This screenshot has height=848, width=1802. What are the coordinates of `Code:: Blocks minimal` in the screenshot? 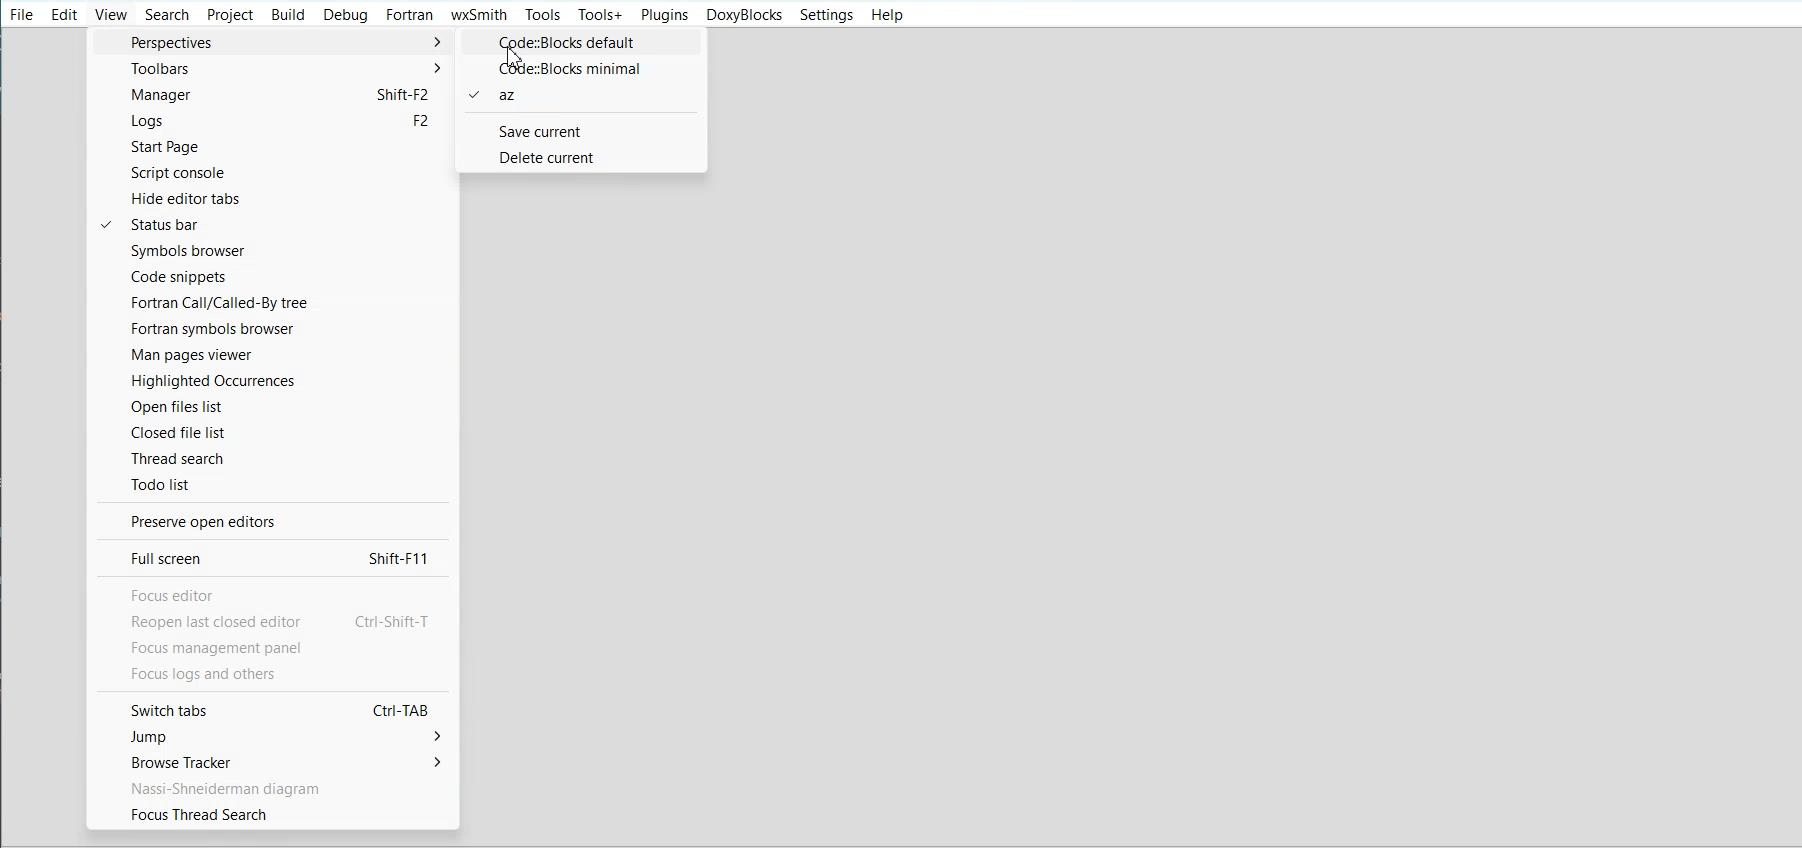 It's located at (579, 70).